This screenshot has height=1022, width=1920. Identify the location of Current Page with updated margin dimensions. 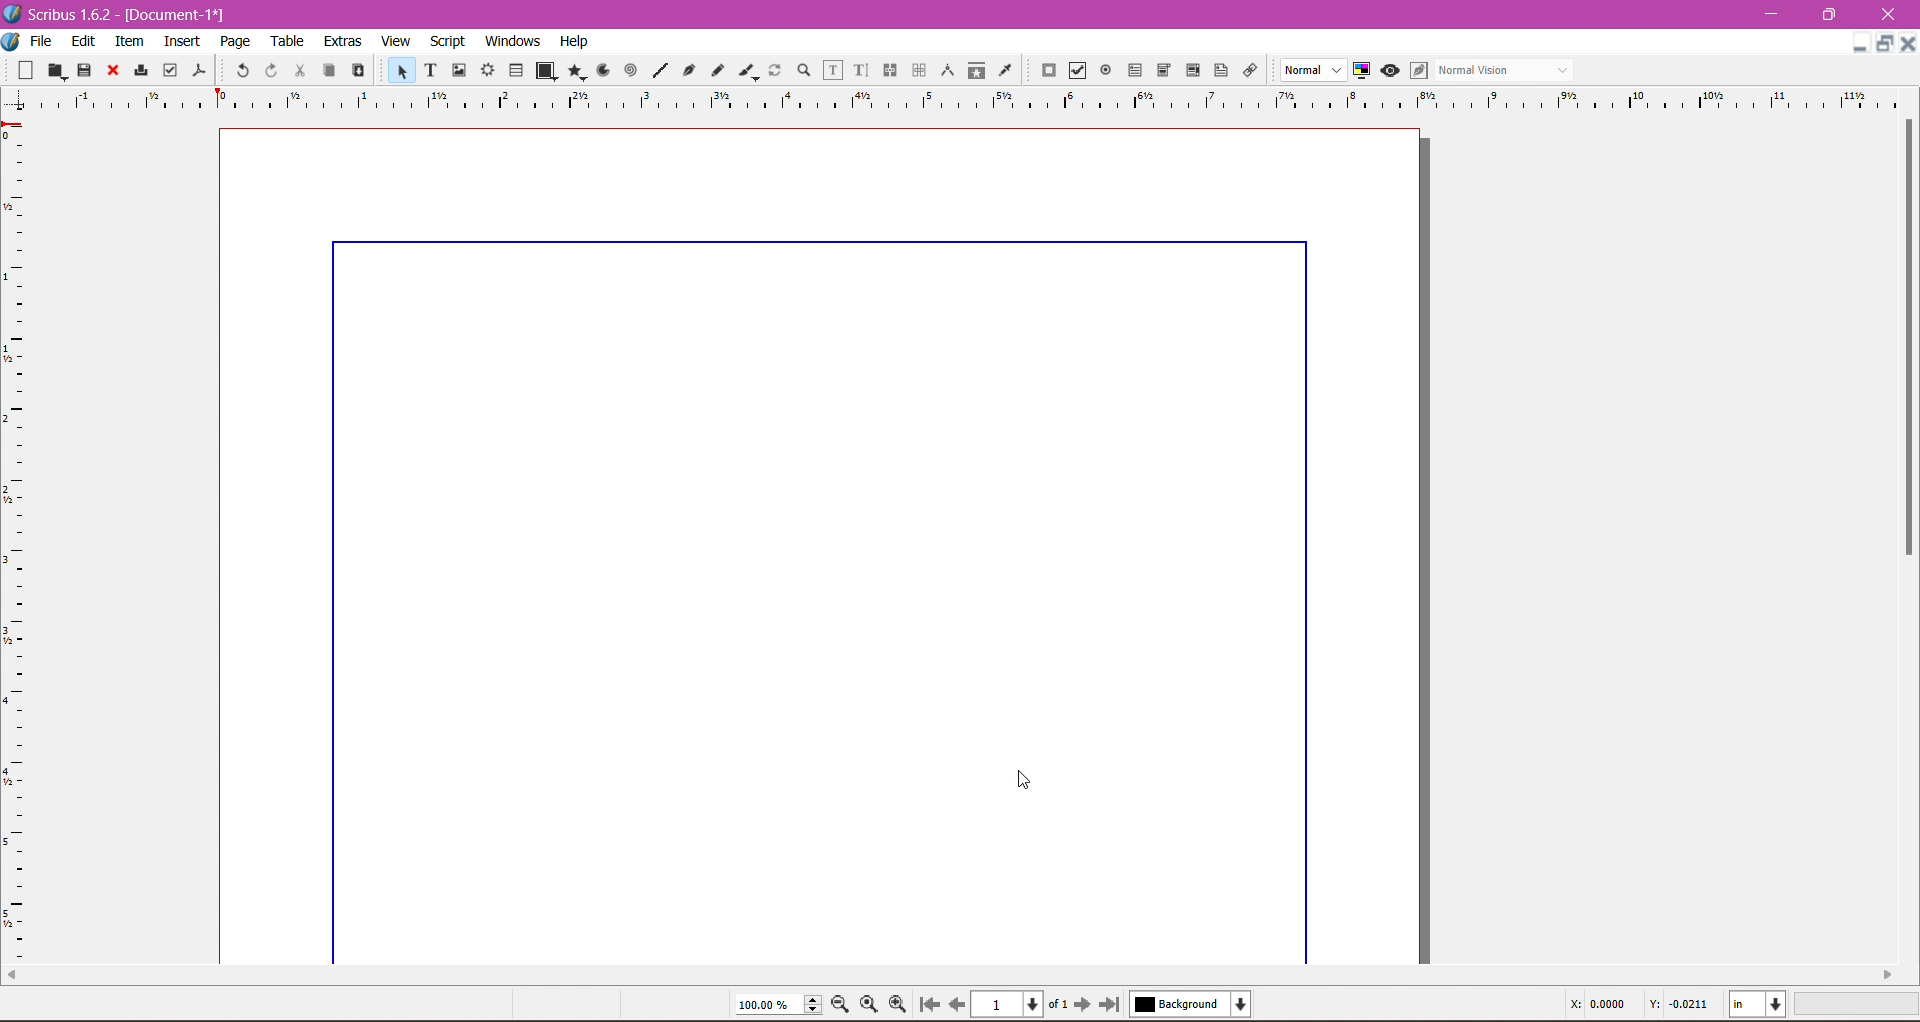
(822, 545).